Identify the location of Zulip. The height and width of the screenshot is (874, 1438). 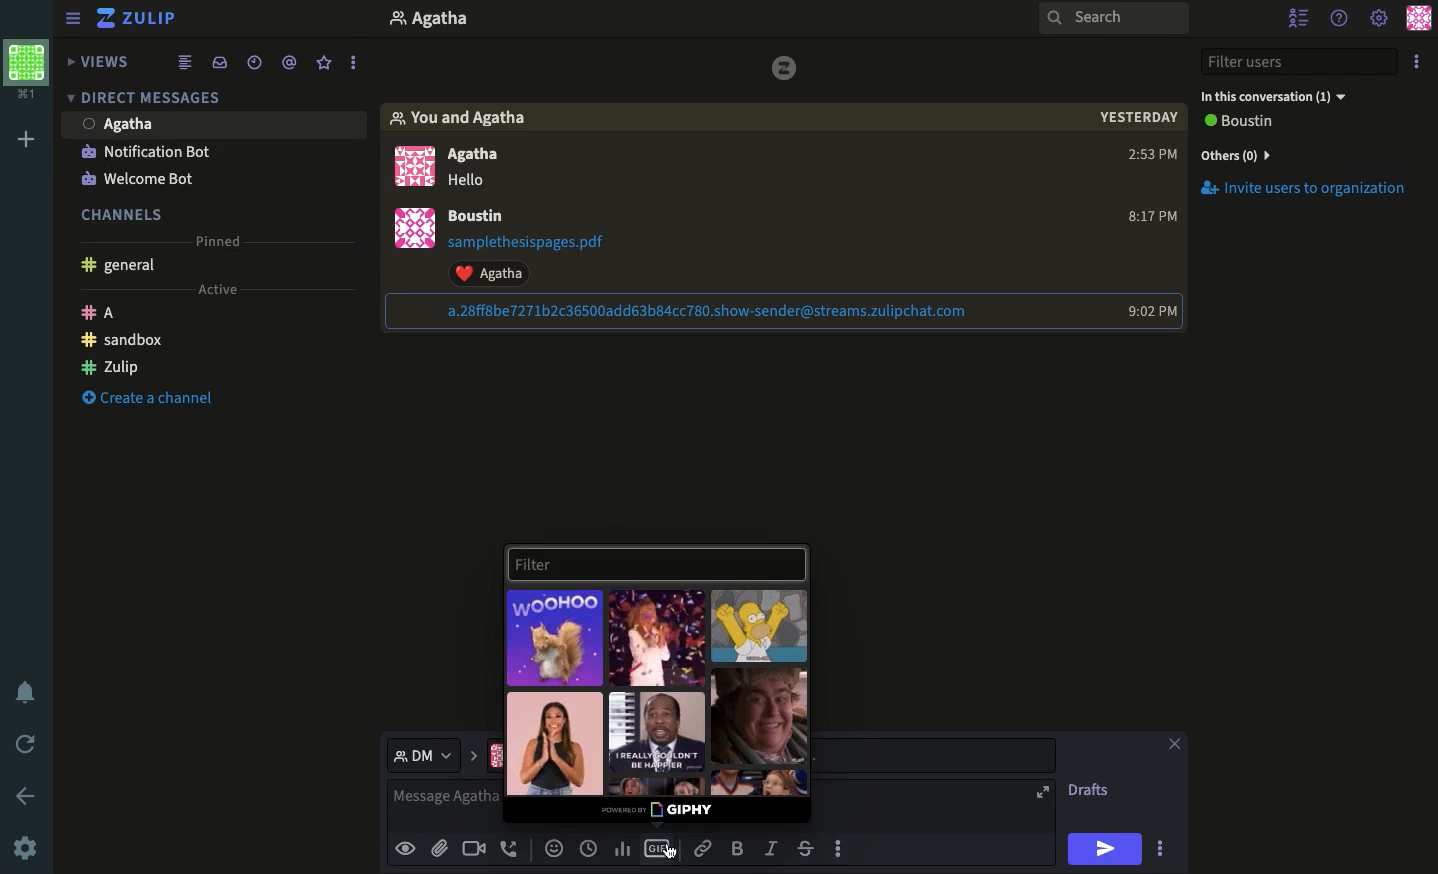
(110, 370).